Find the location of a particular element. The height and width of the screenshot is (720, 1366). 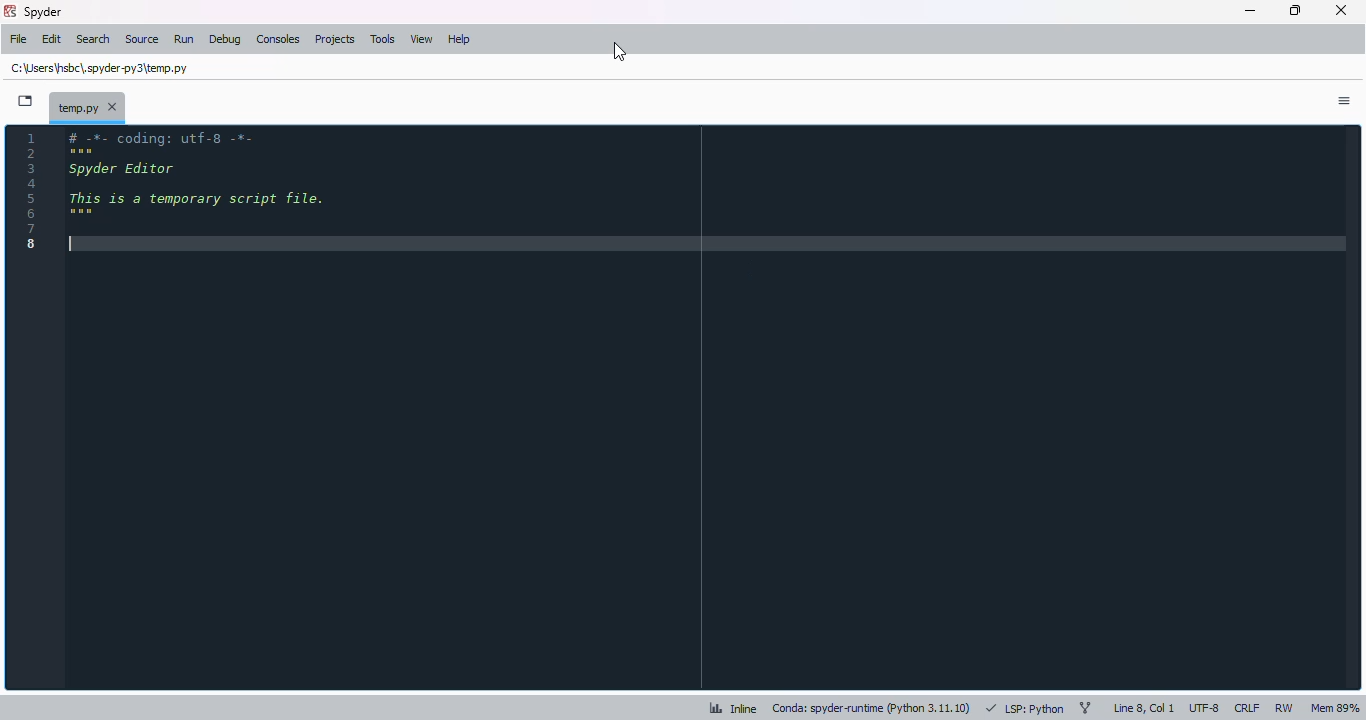

run is located at coordinates (184, 39).